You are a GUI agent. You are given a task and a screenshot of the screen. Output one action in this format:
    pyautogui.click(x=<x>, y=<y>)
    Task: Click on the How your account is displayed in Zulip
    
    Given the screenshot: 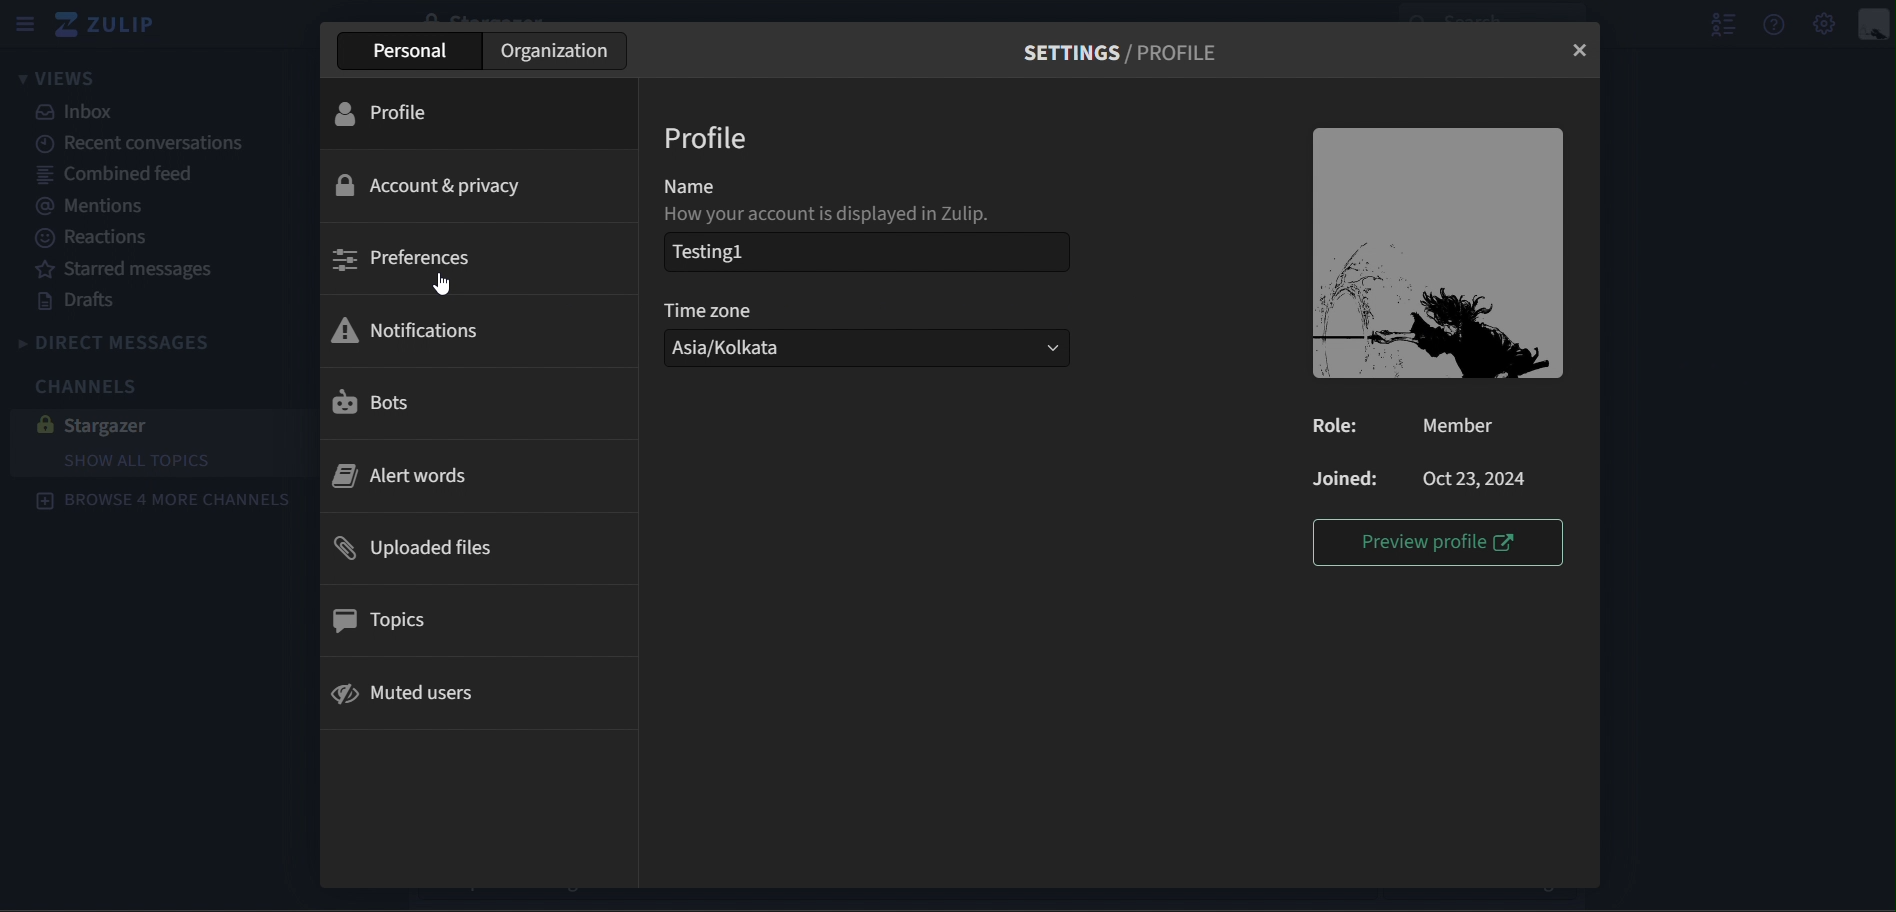 What is the action you would take?
    pyautogui.click(x=840, y=216)
    